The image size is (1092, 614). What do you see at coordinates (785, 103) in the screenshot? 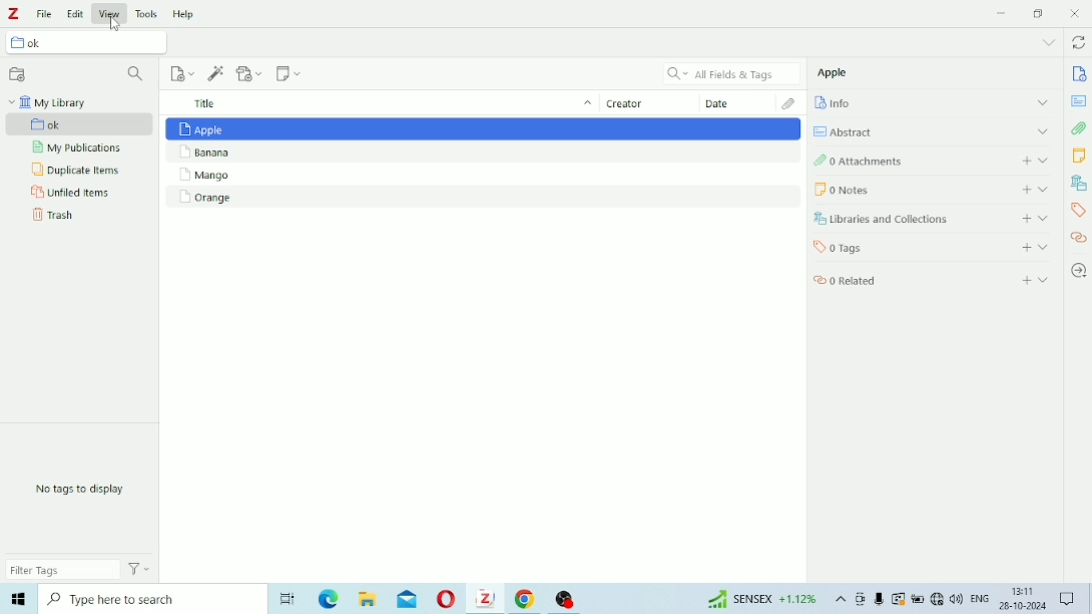
I see `Attachments` at bounding box center [785, 103].